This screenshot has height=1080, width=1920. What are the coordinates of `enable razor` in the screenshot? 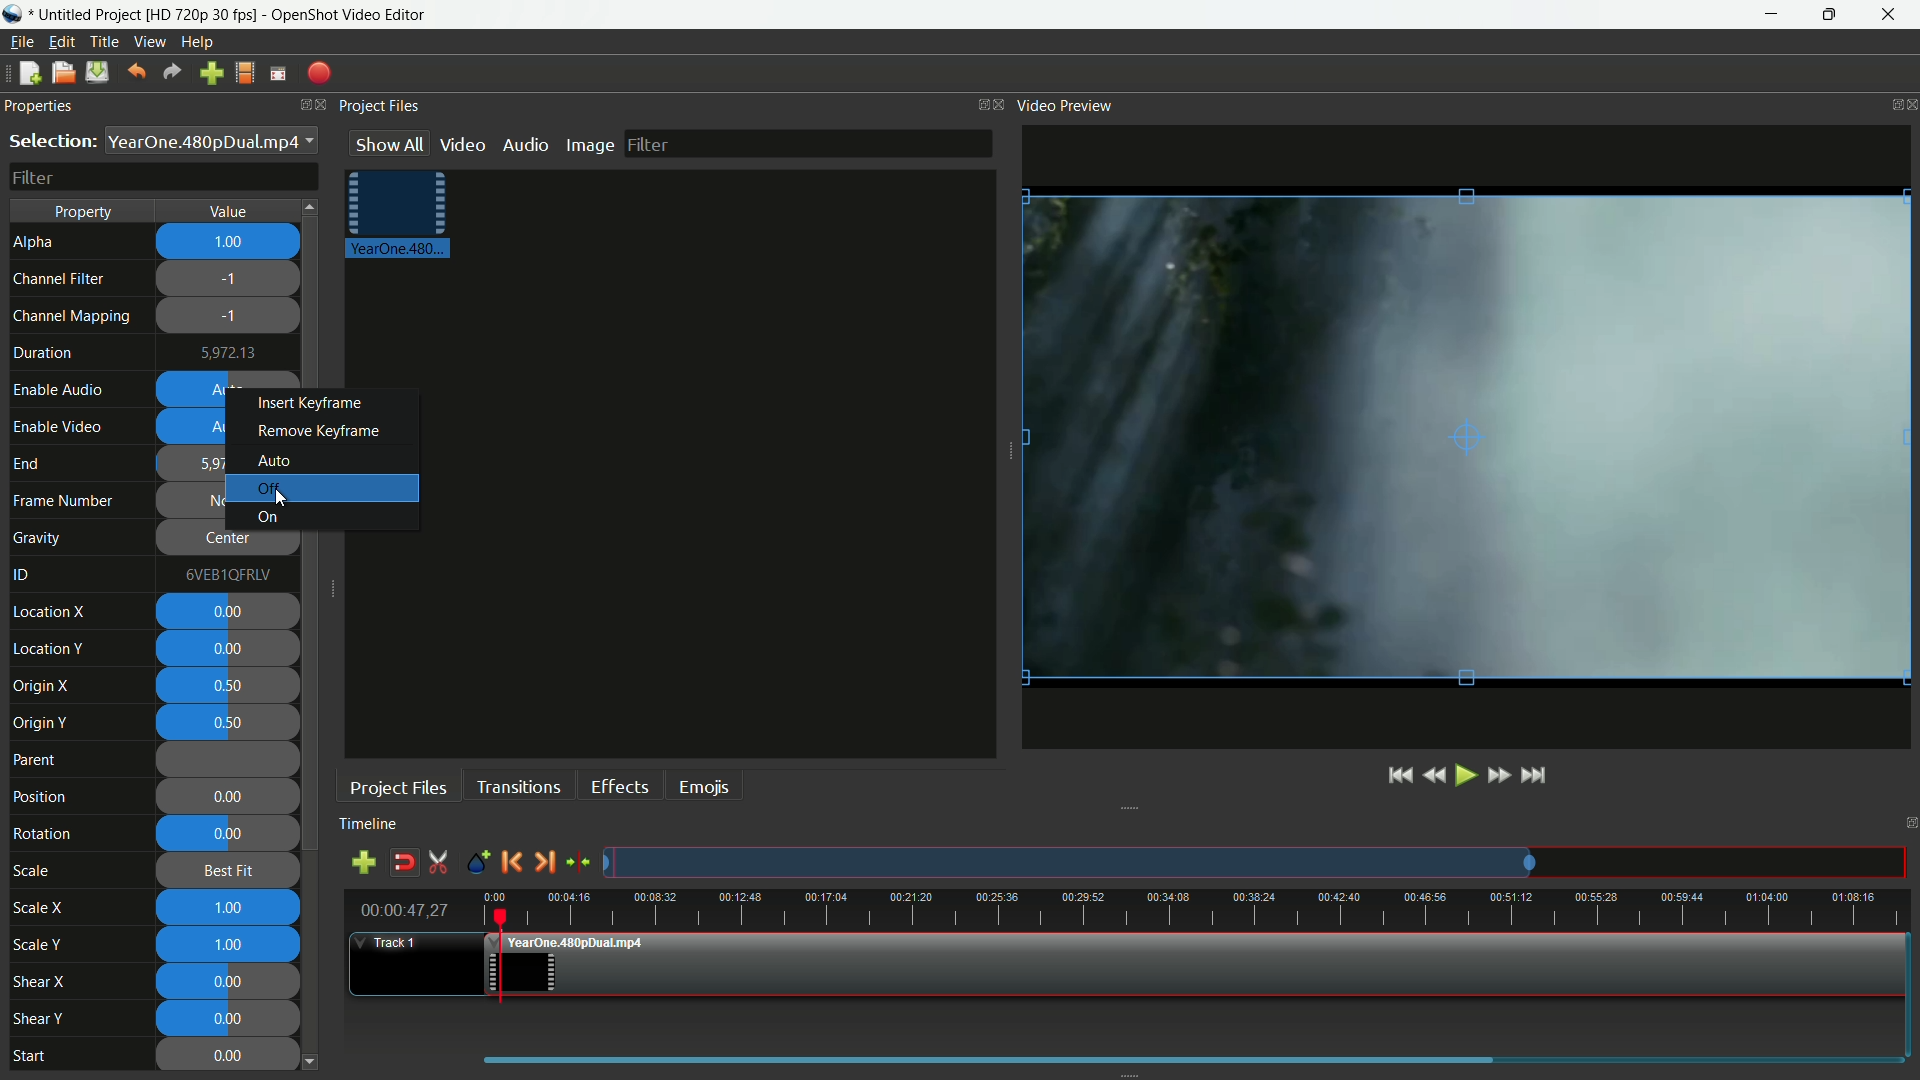 It's located at (437, 862).